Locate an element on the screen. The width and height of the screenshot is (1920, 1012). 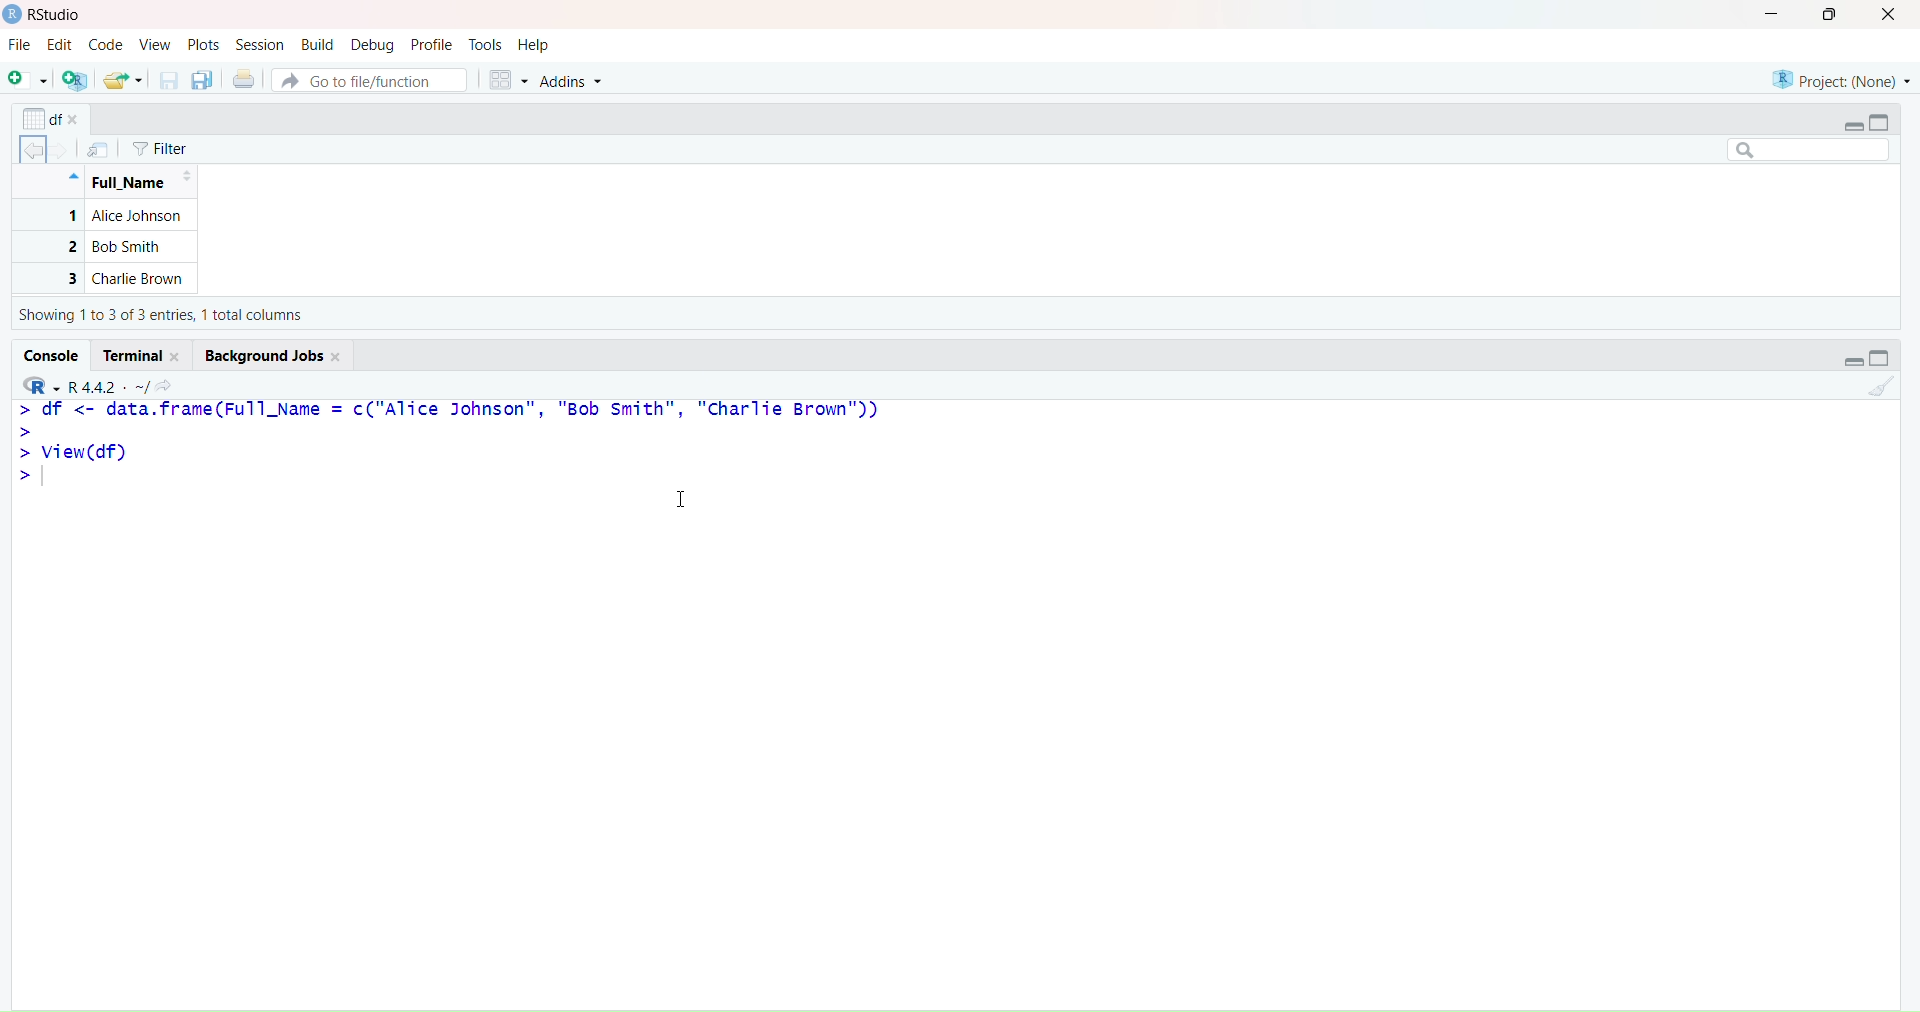
Save current document (Ctrl + S) is located at coordinates (168, 81).